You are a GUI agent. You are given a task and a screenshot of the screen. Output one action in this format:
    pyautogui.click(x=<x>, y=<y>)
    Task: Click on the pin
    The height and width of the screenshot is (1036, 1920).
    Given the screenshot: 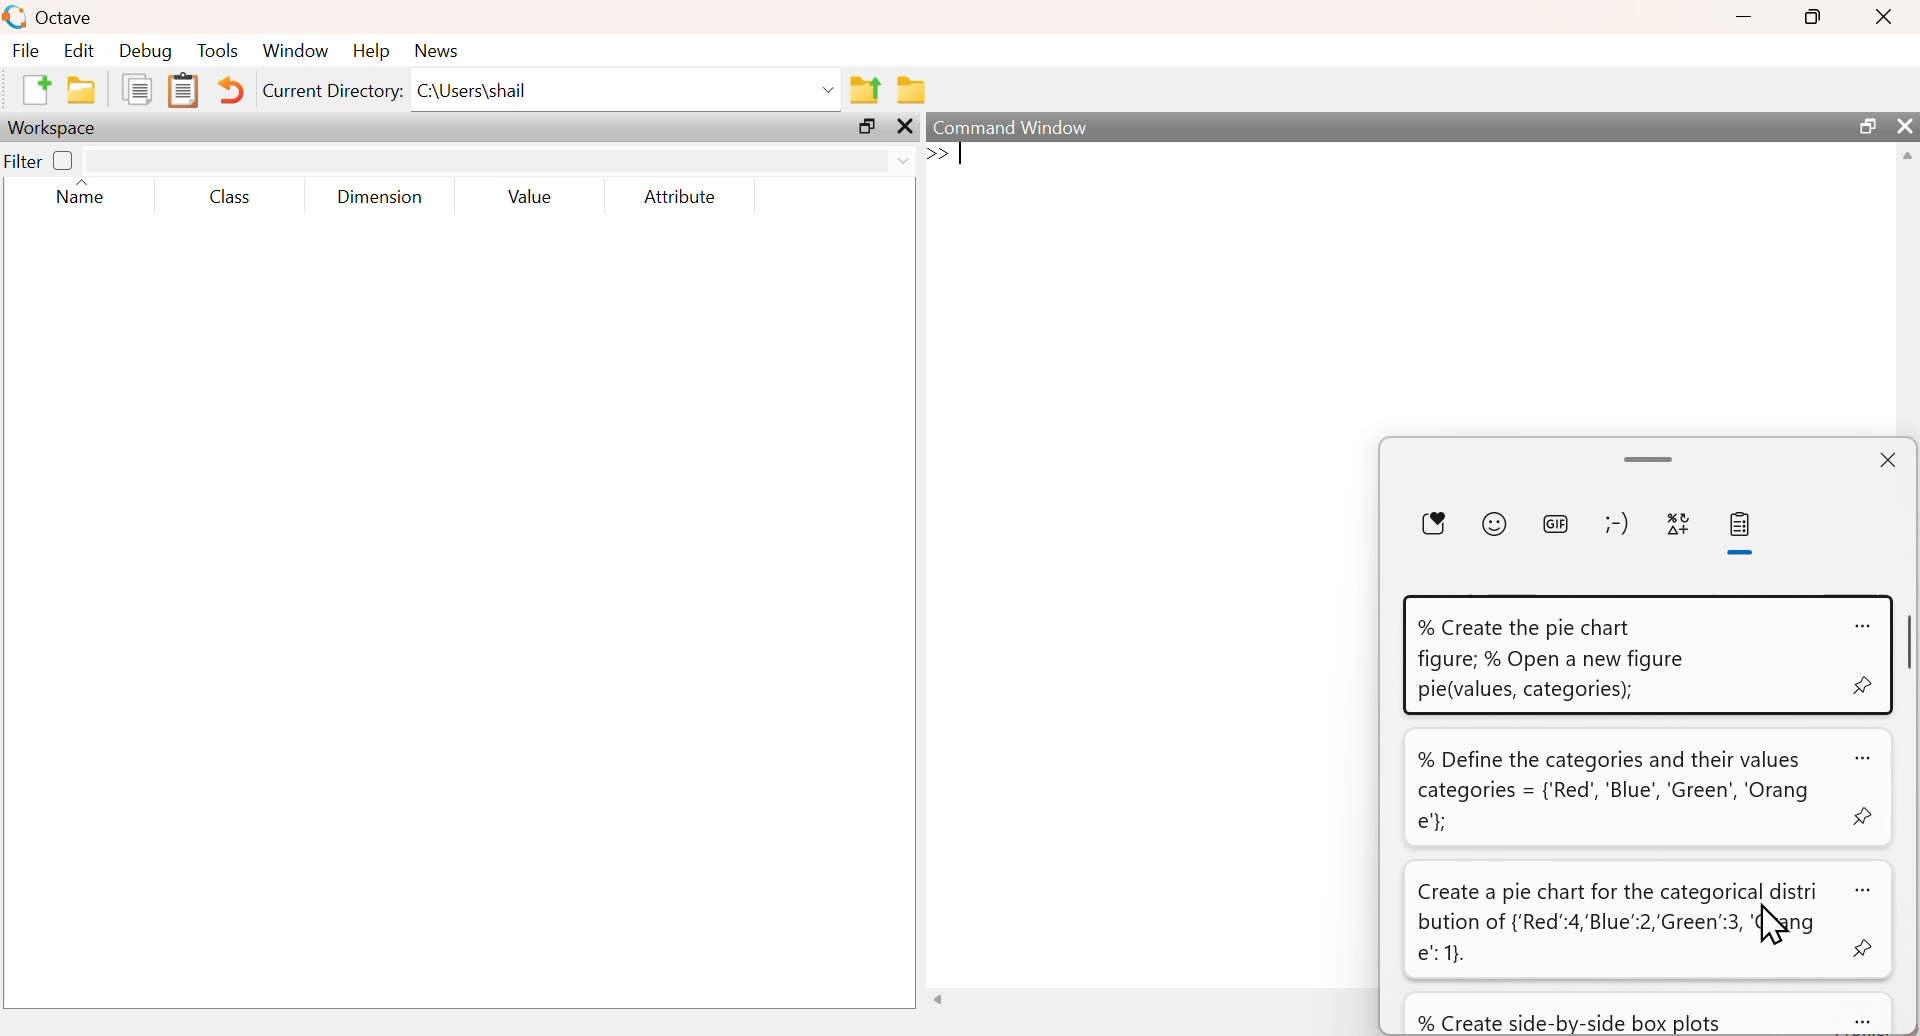 What is the action you would take?
    pyautogui.click(x=1866, y=950)
    